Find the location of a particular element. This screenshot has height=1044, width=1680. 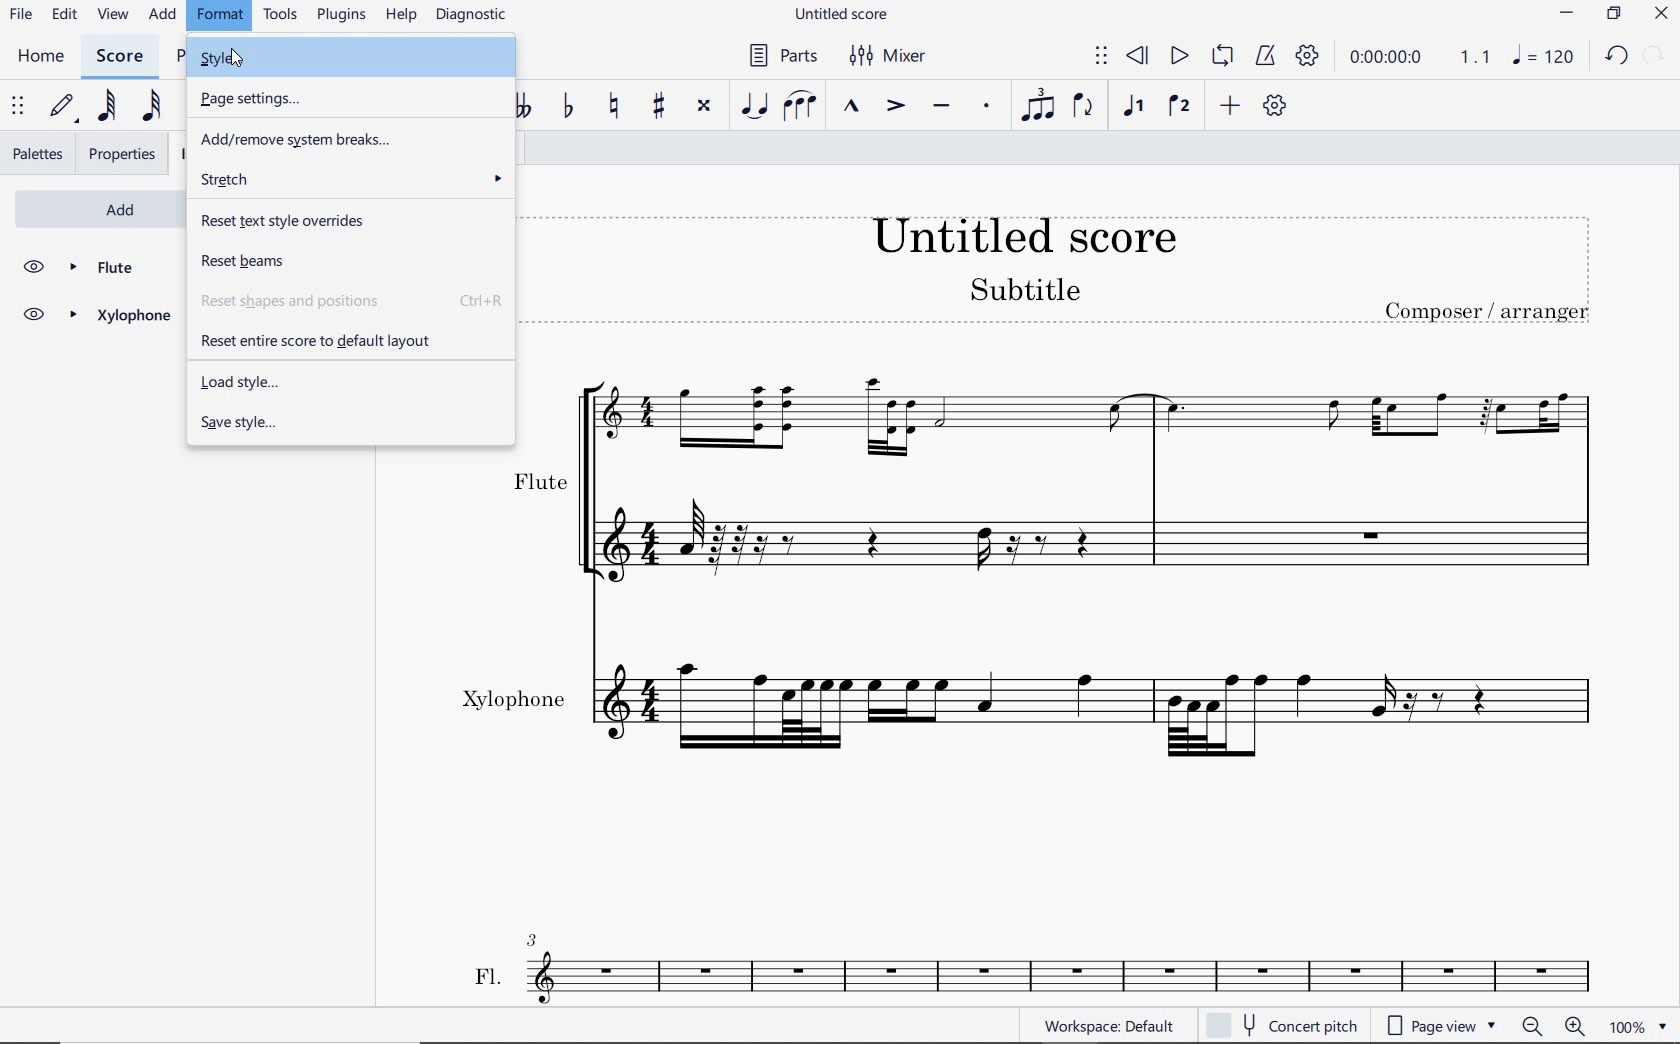

PALETTES is located at coordinates (36, 154).